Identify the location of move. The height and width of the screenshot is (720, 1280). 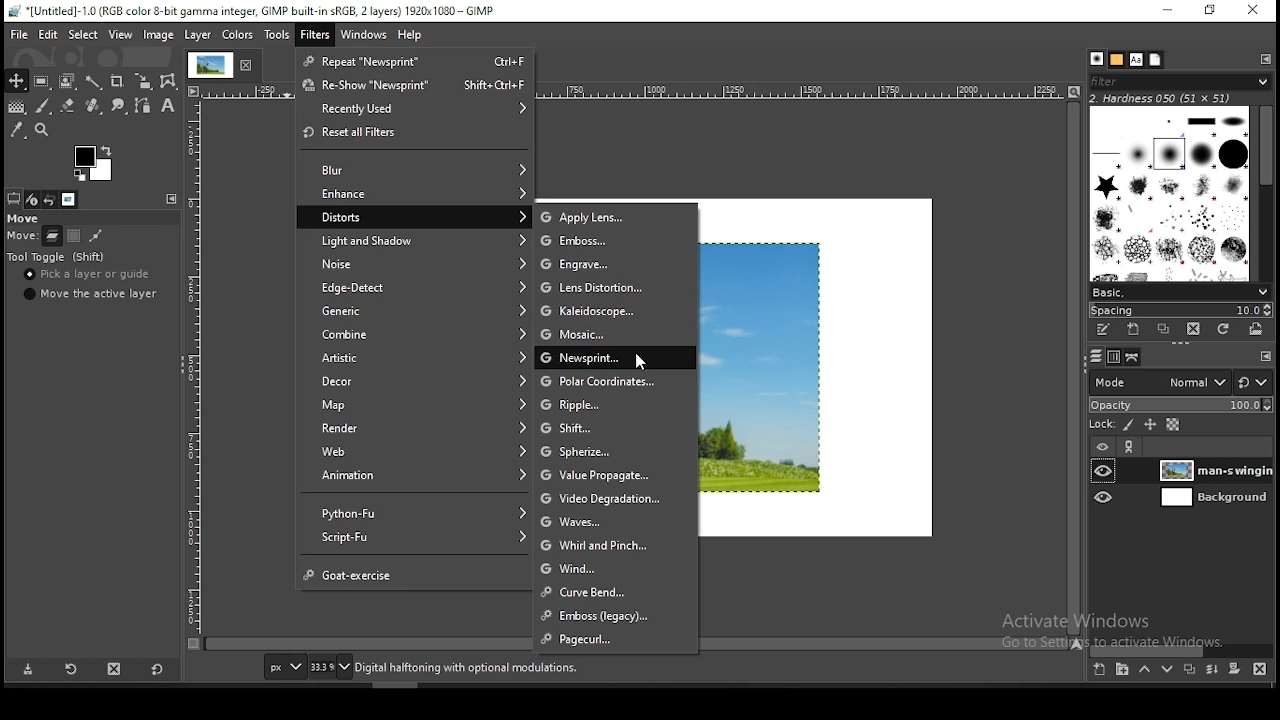
(26, 217).